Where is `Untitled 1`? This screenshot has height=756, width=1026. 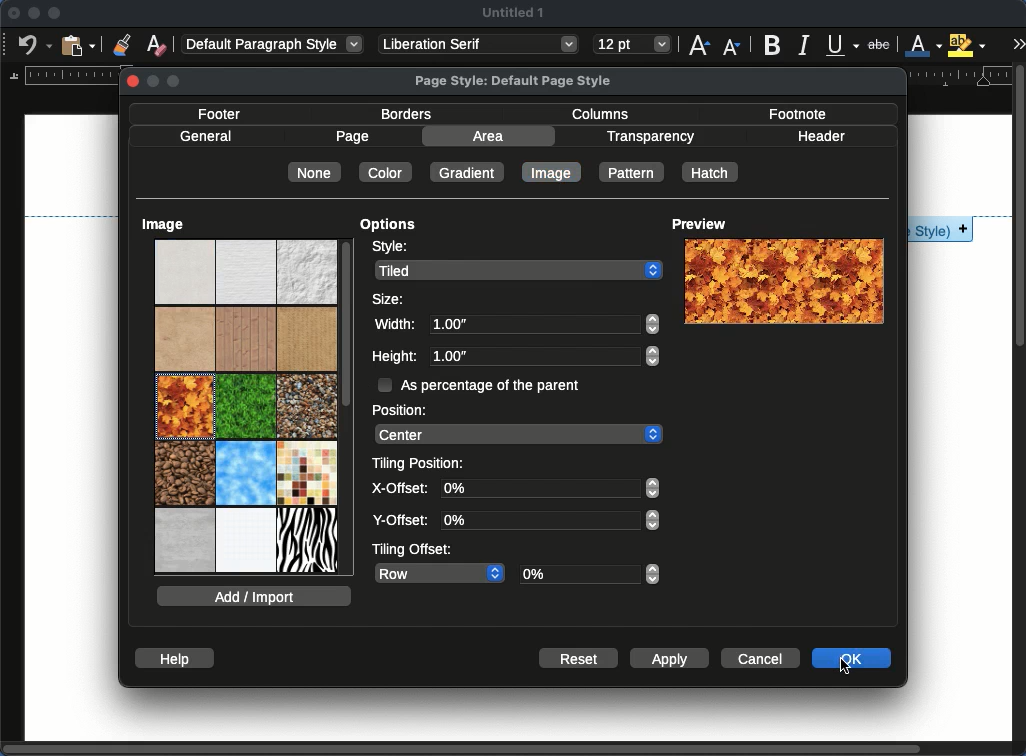 Untitled 1 is located at coordinates (512, 13).